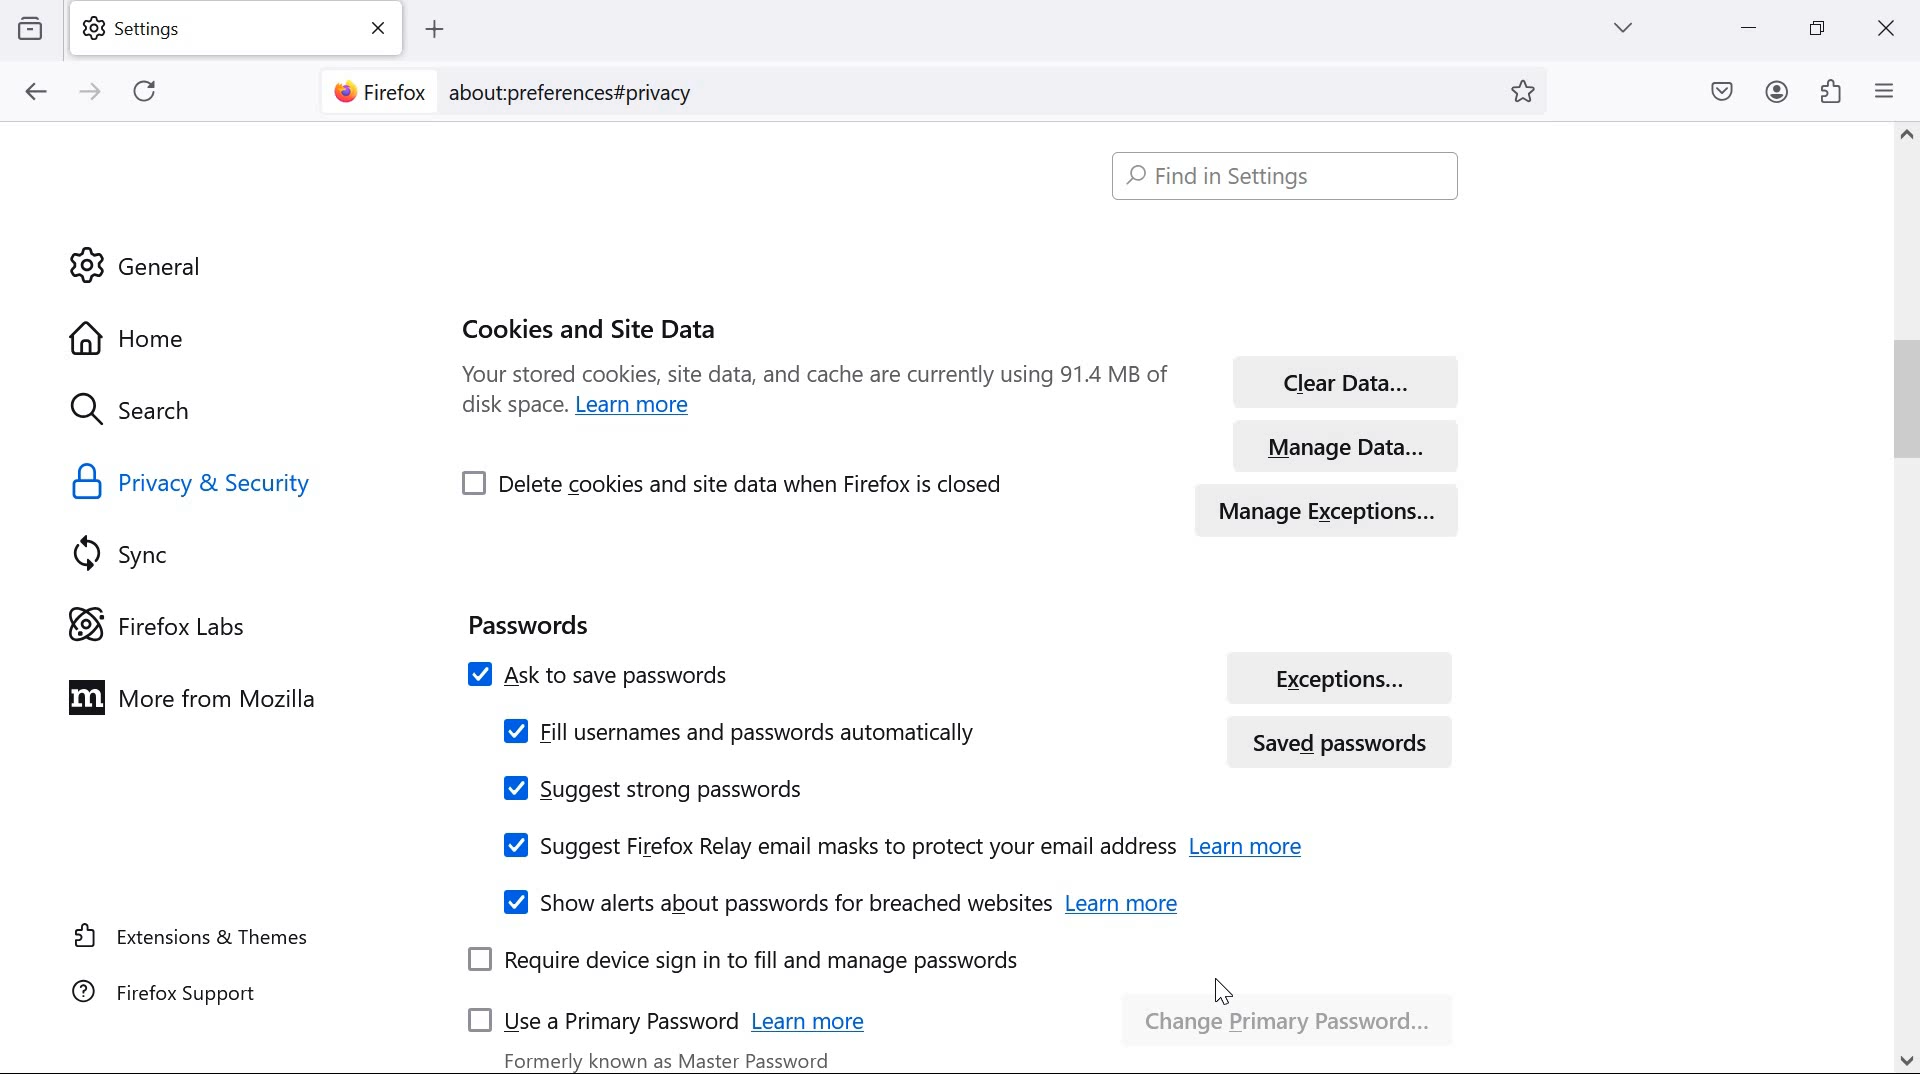 Image resolution: width=1920 pixels, height=1074 pixels. What do you see at coordinates (197, 483) in the screenshot?
I see `Privacy & security` at bounding box center [197, 483].